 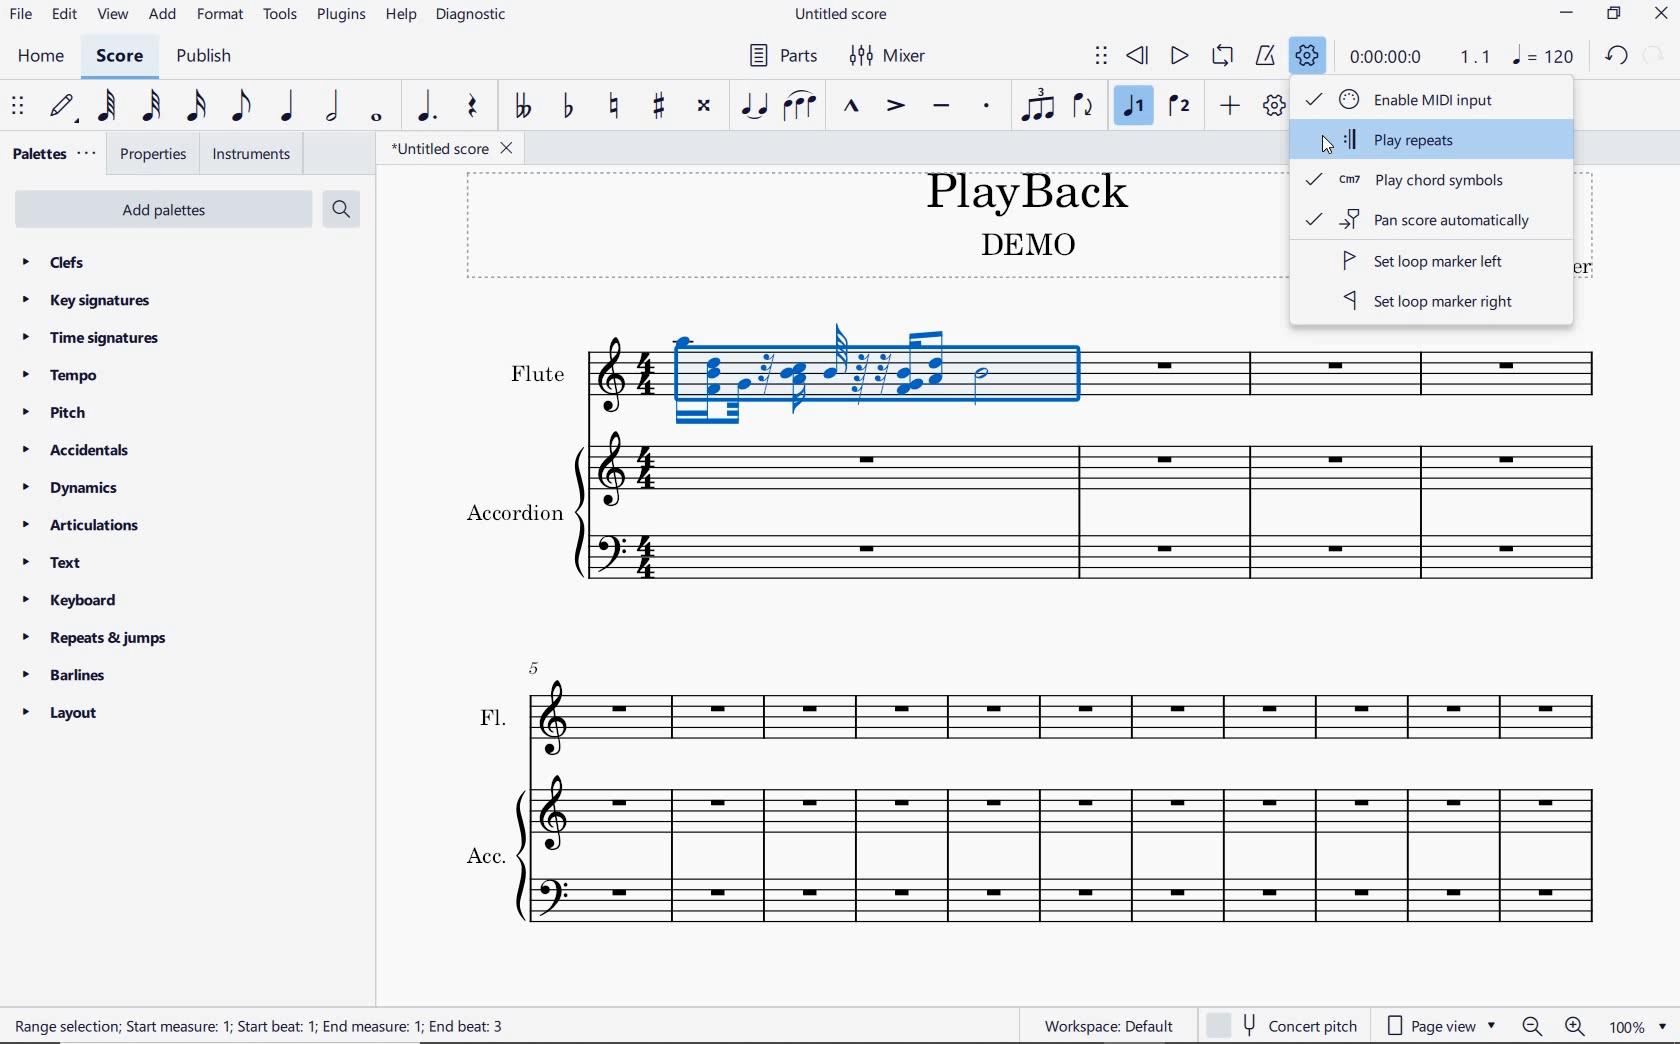 I want to click on pitch, so click(x=55, y=411).